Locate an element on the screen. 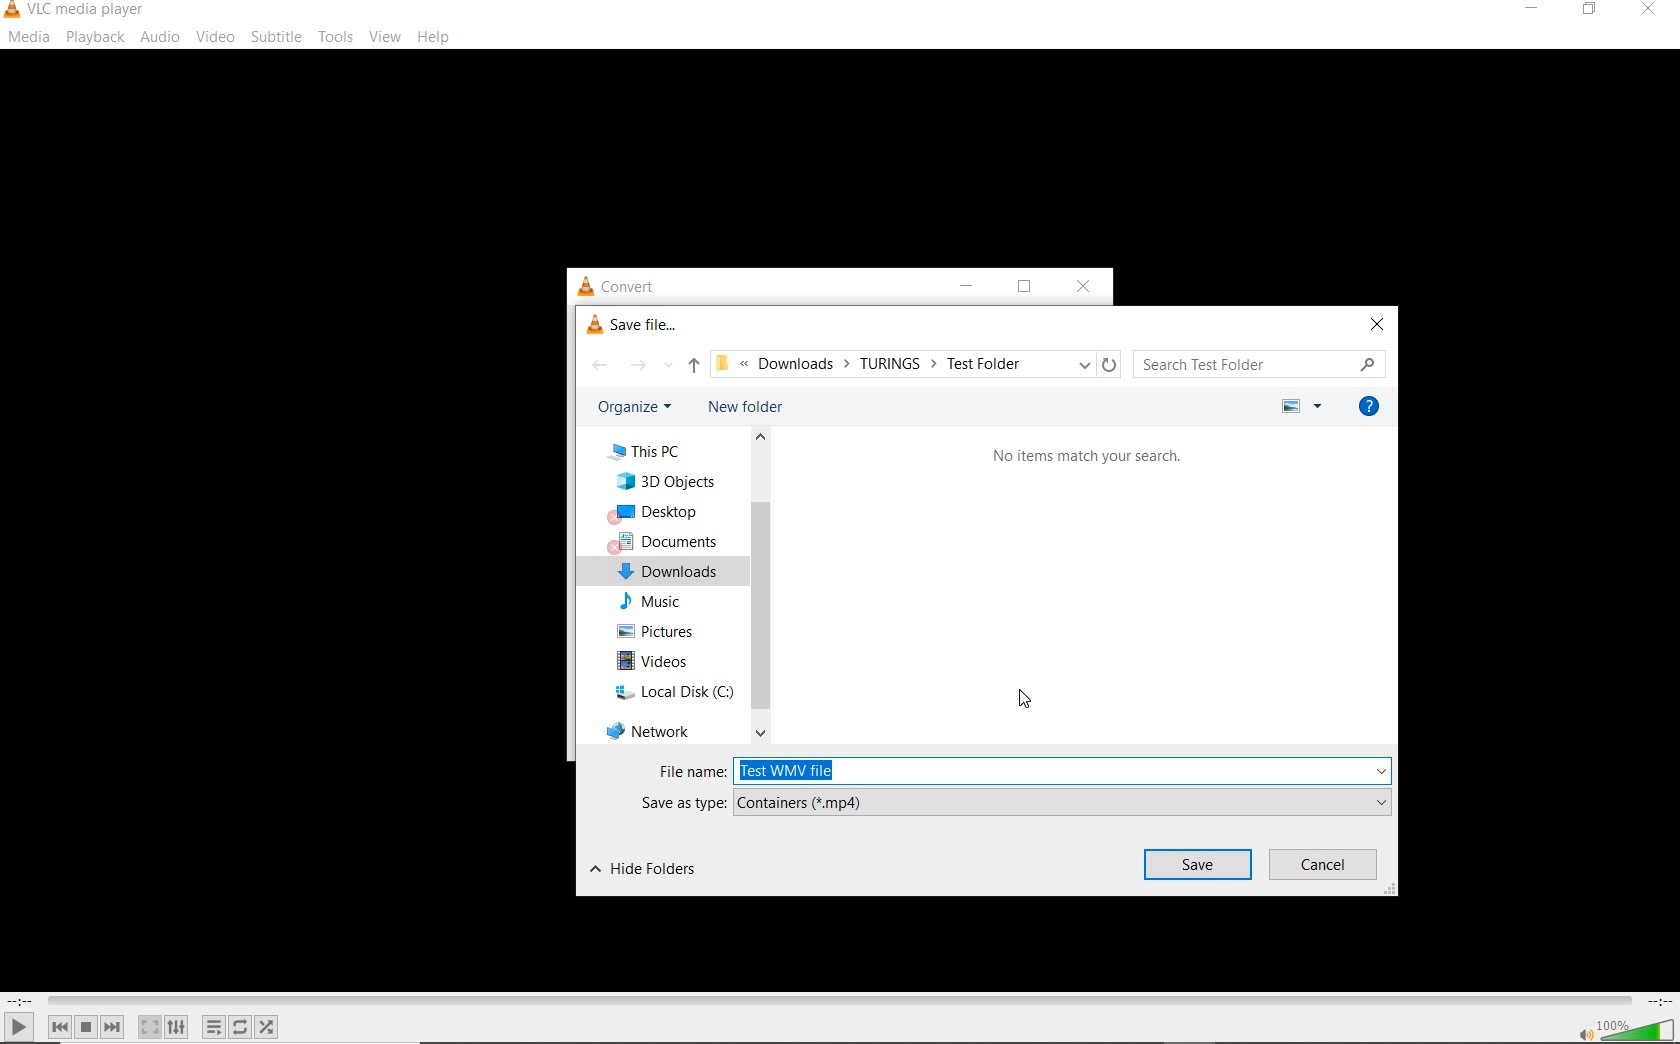  videos is located at coordinates (658, 660).